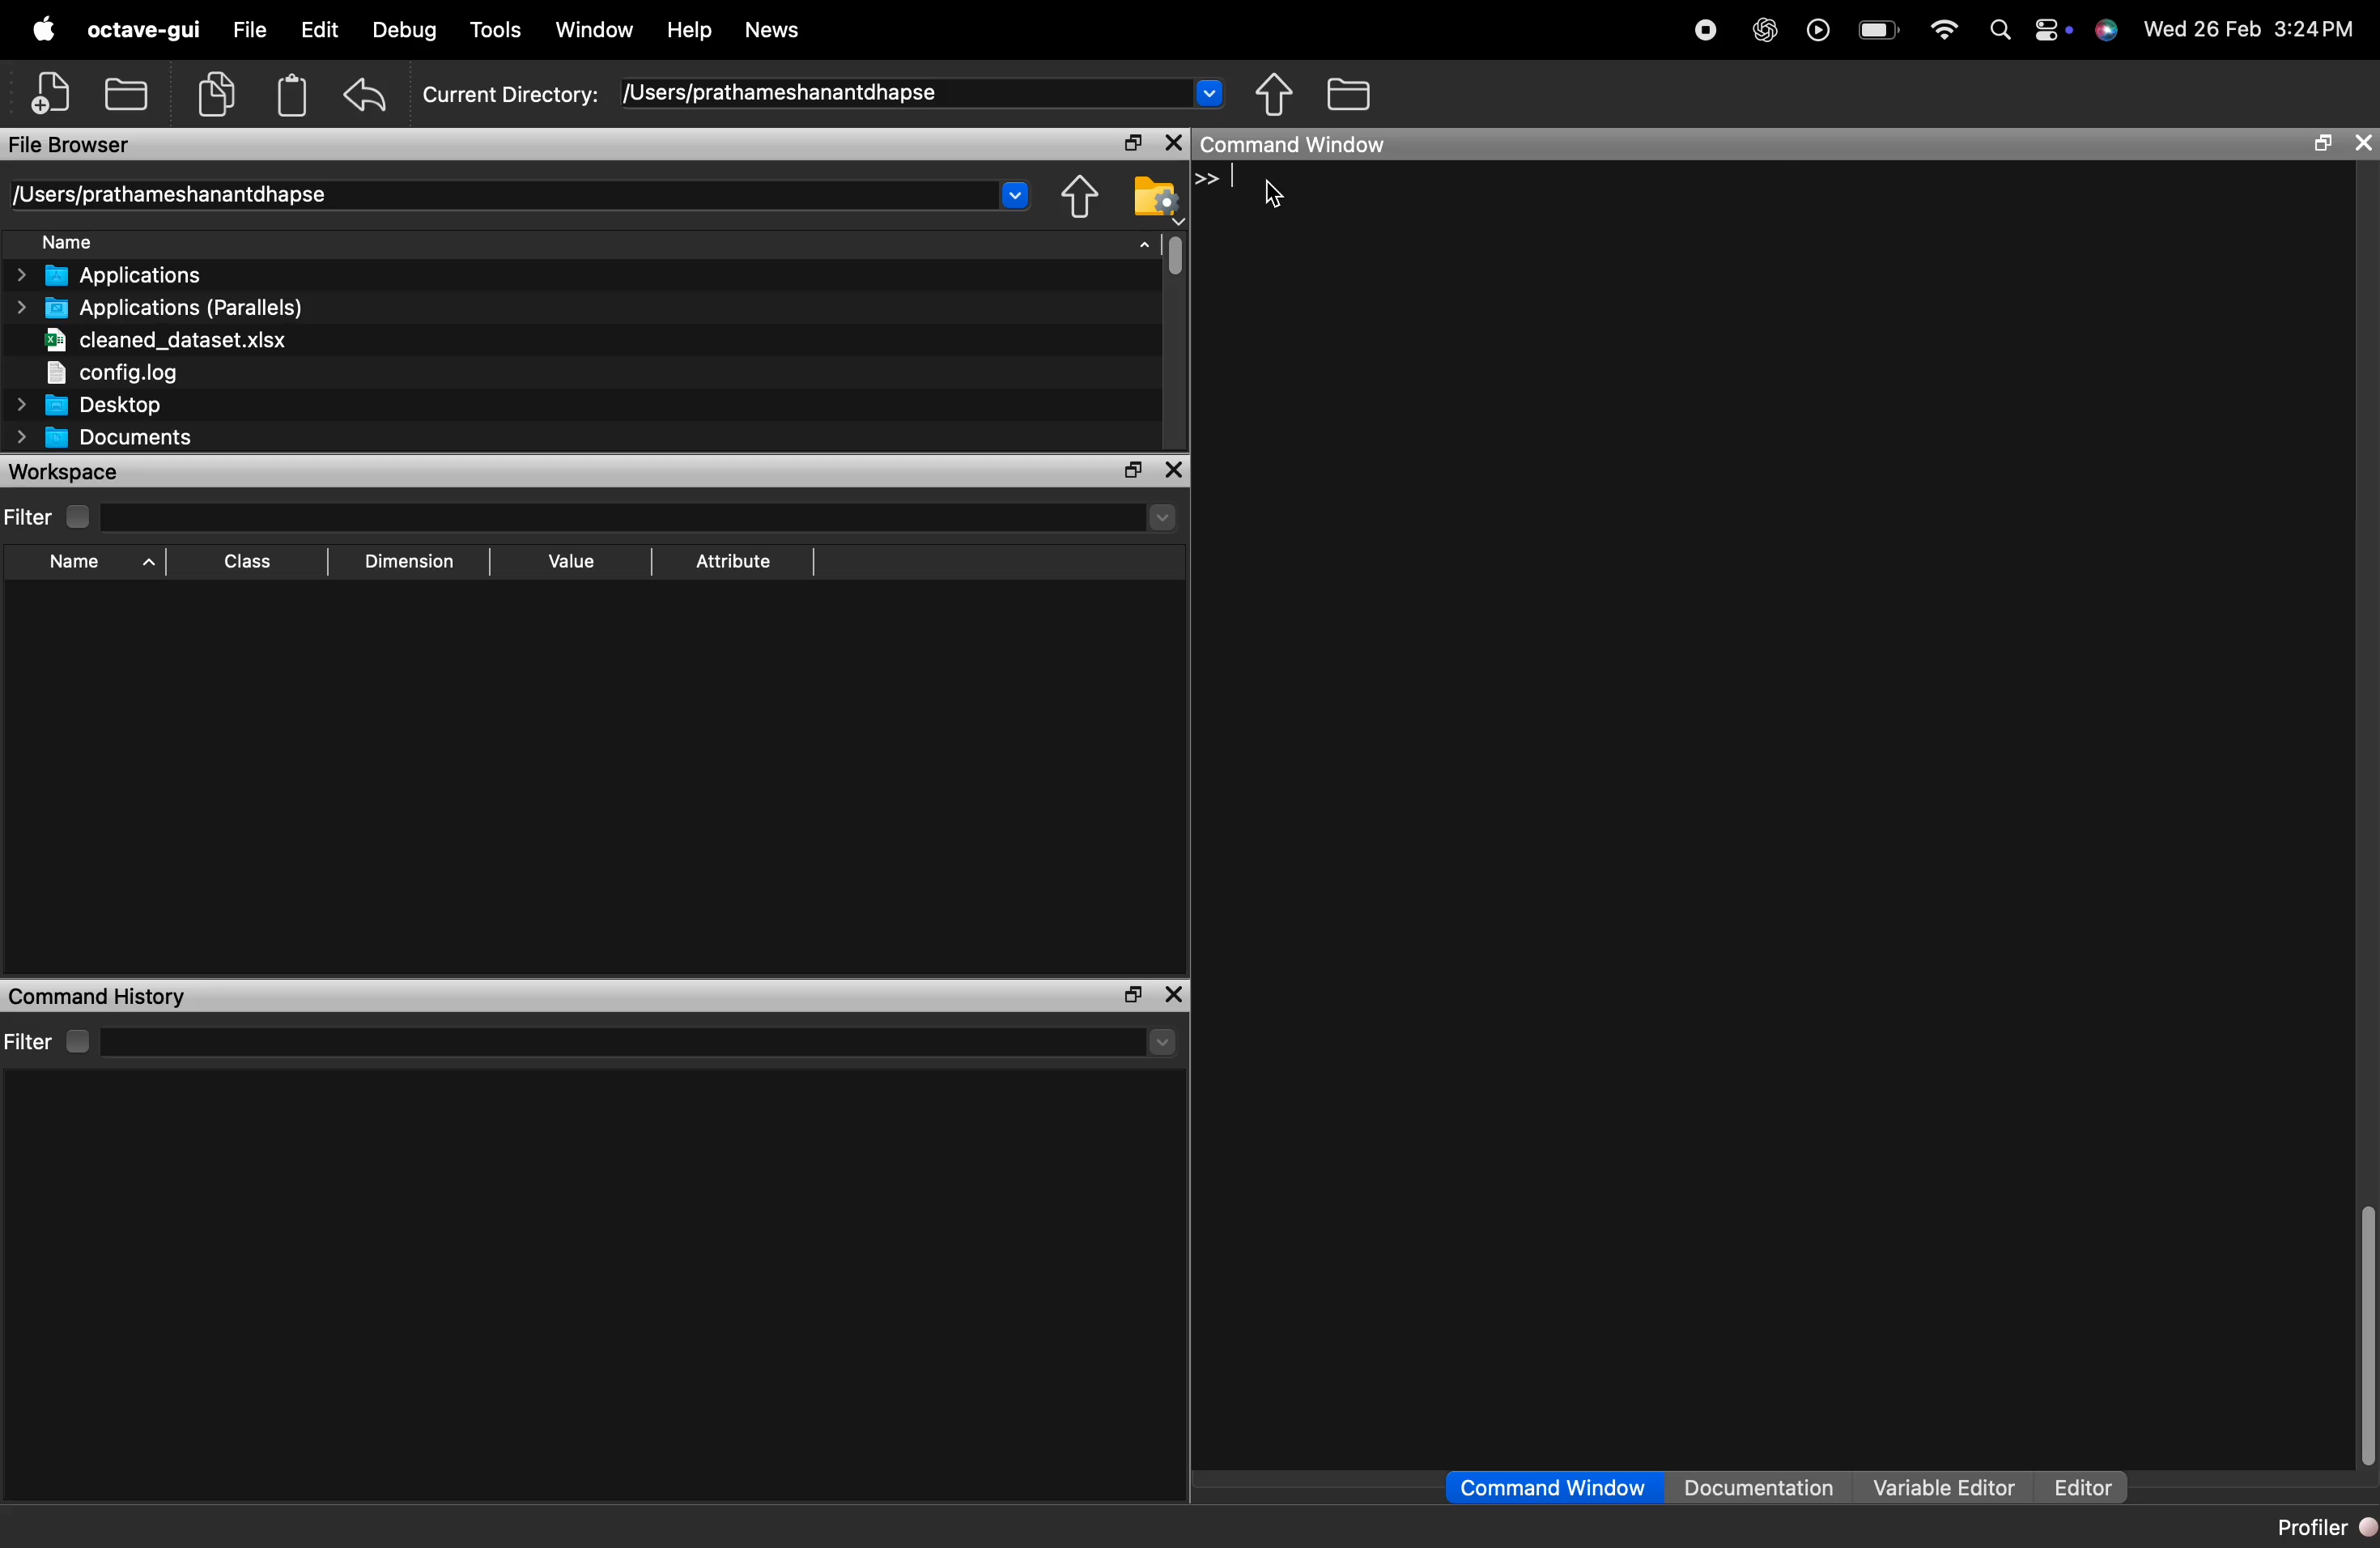 This screenshot has height=1548, width=2380. Describe the element at coordinates (1176, 472) in the screenshot. I see `Close` at that location.